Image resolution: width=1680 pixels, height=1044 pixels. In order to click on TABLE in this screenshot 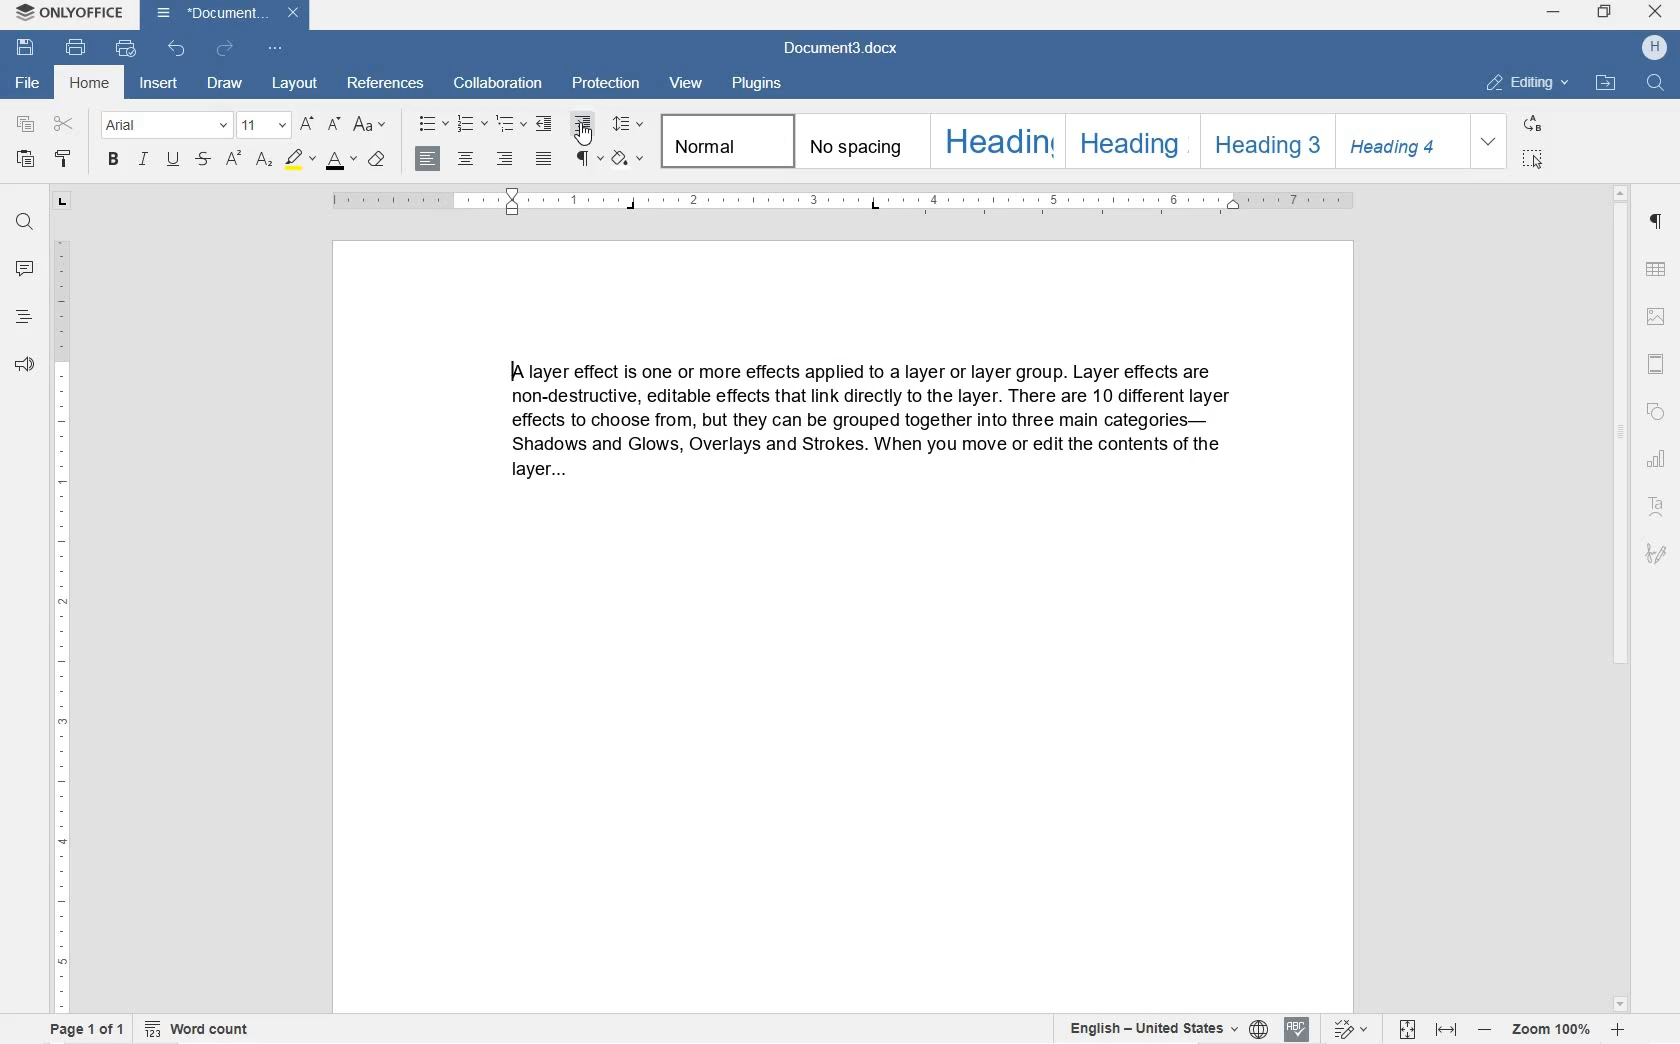, I will do `click(1656, 268)`.